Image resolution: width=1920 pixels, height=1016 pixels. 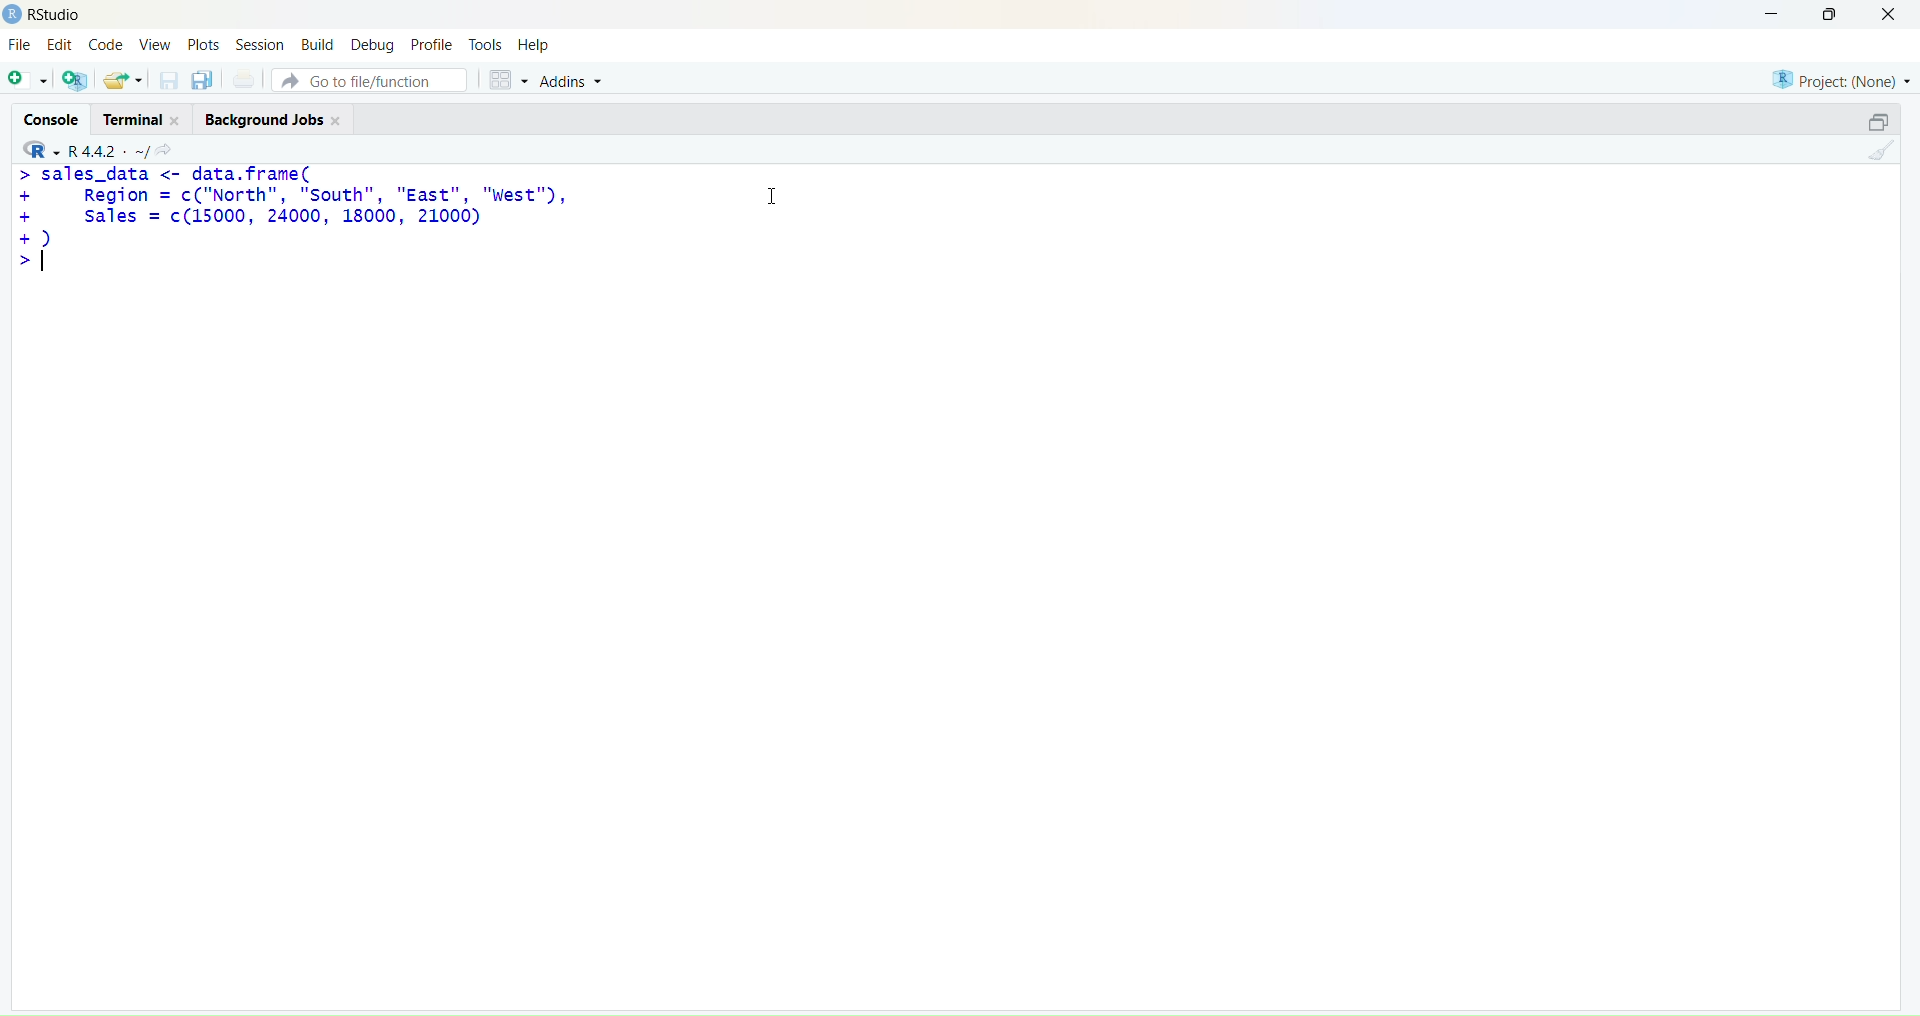 What do you see at coordinates (269, 122) in the screenshot?
I see `Background Jobs` at bounding box center [269, 122].